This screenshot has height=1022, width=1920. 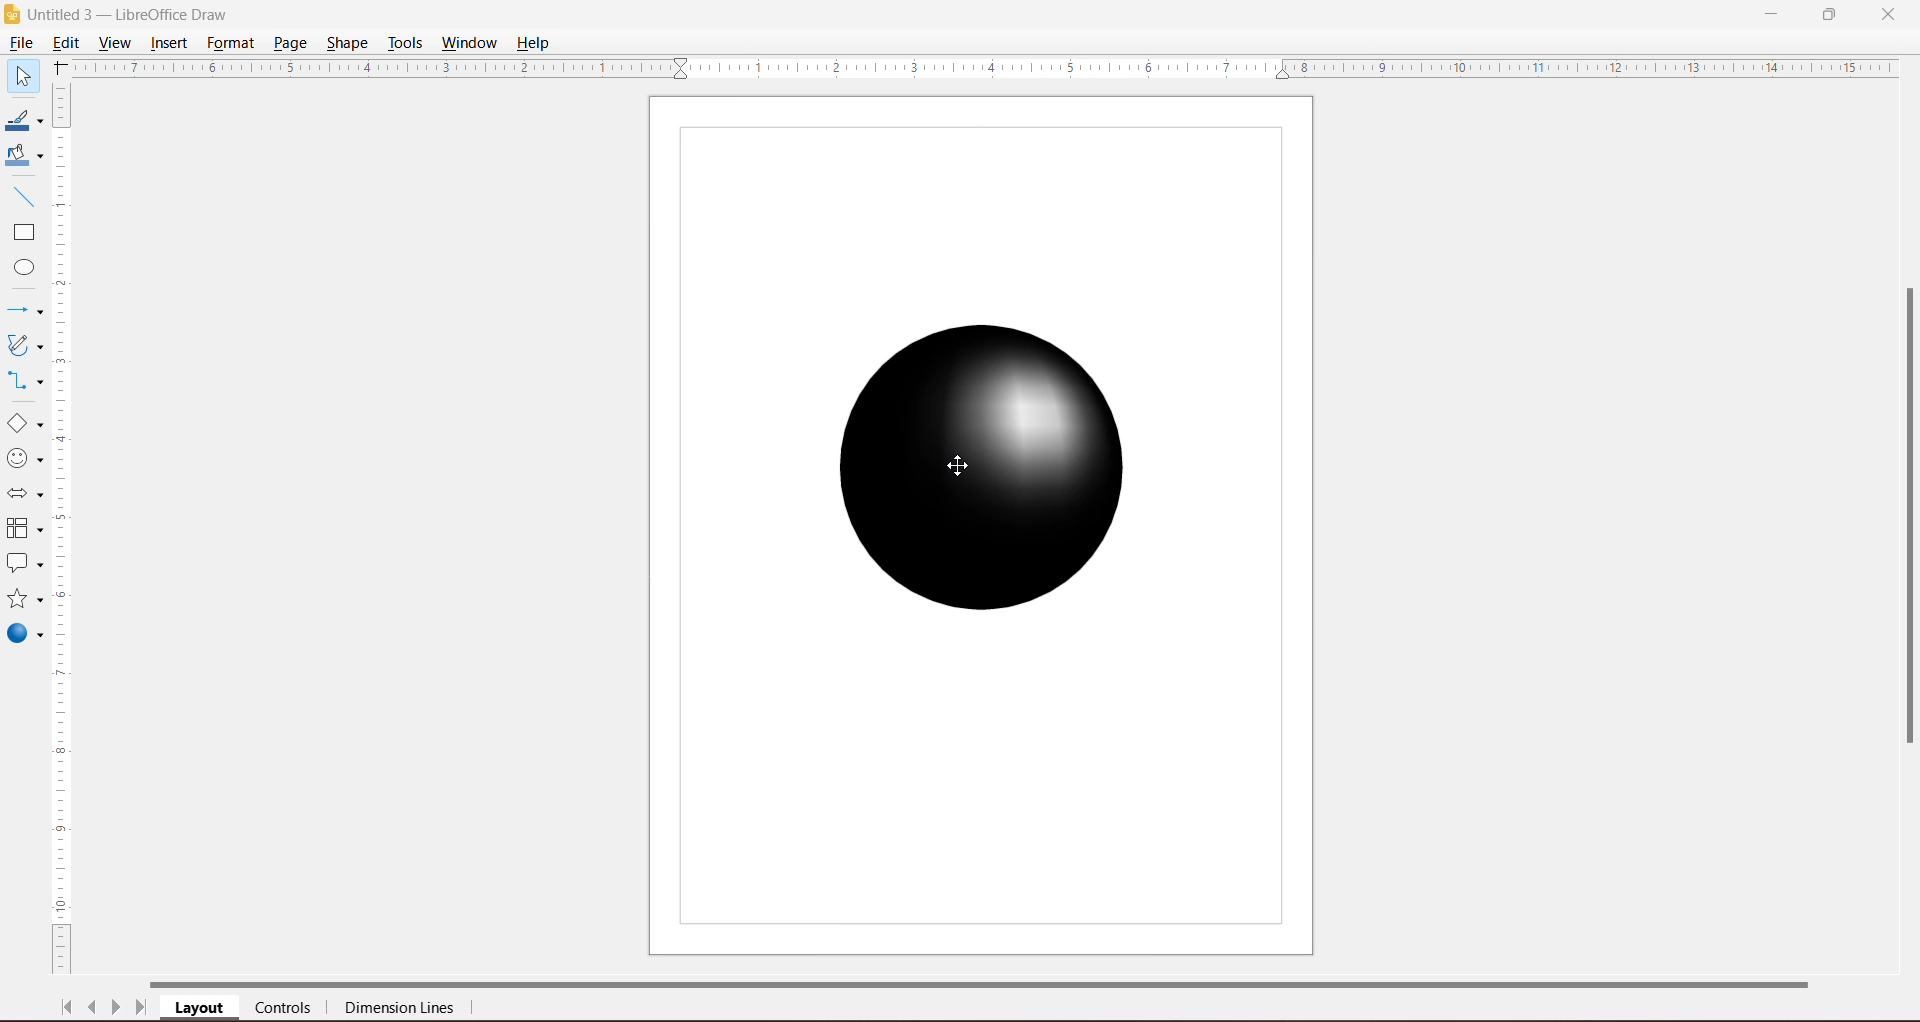 I want to click on Dimension Lines, so click(x=401, y=1010).